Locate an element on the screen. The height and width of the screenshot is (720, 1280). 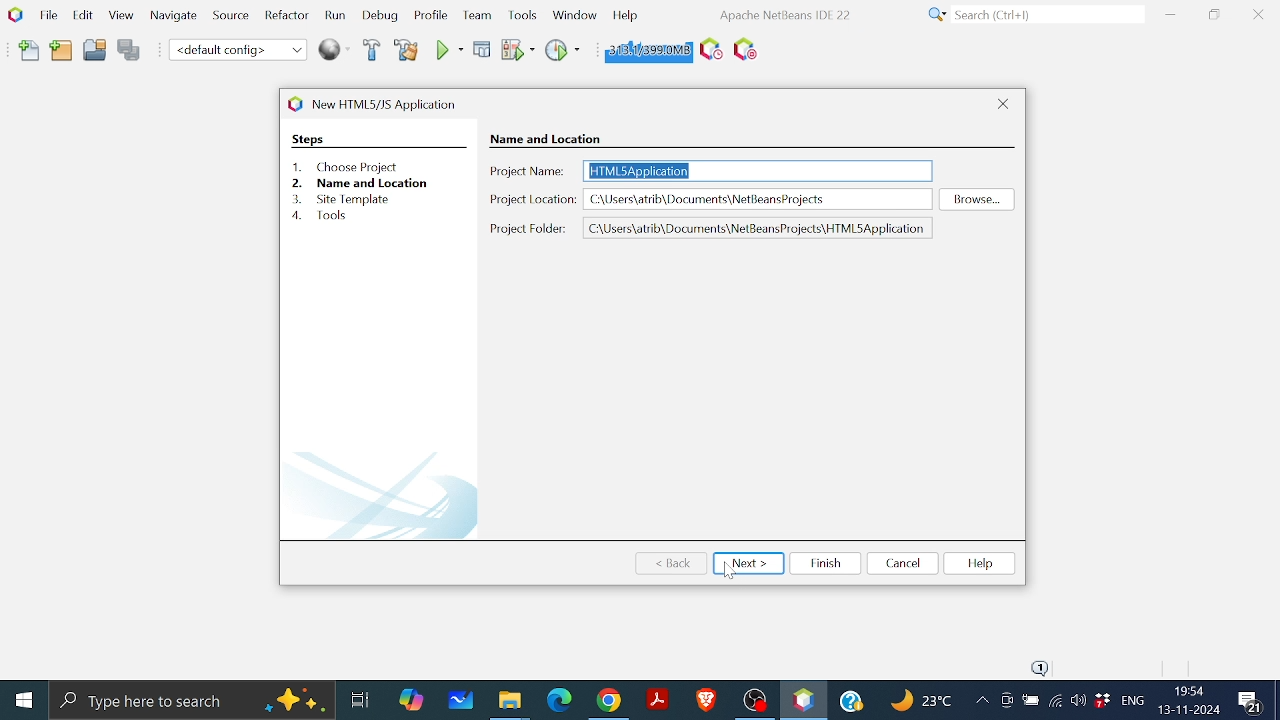
 is located at coordinates (517, 50).